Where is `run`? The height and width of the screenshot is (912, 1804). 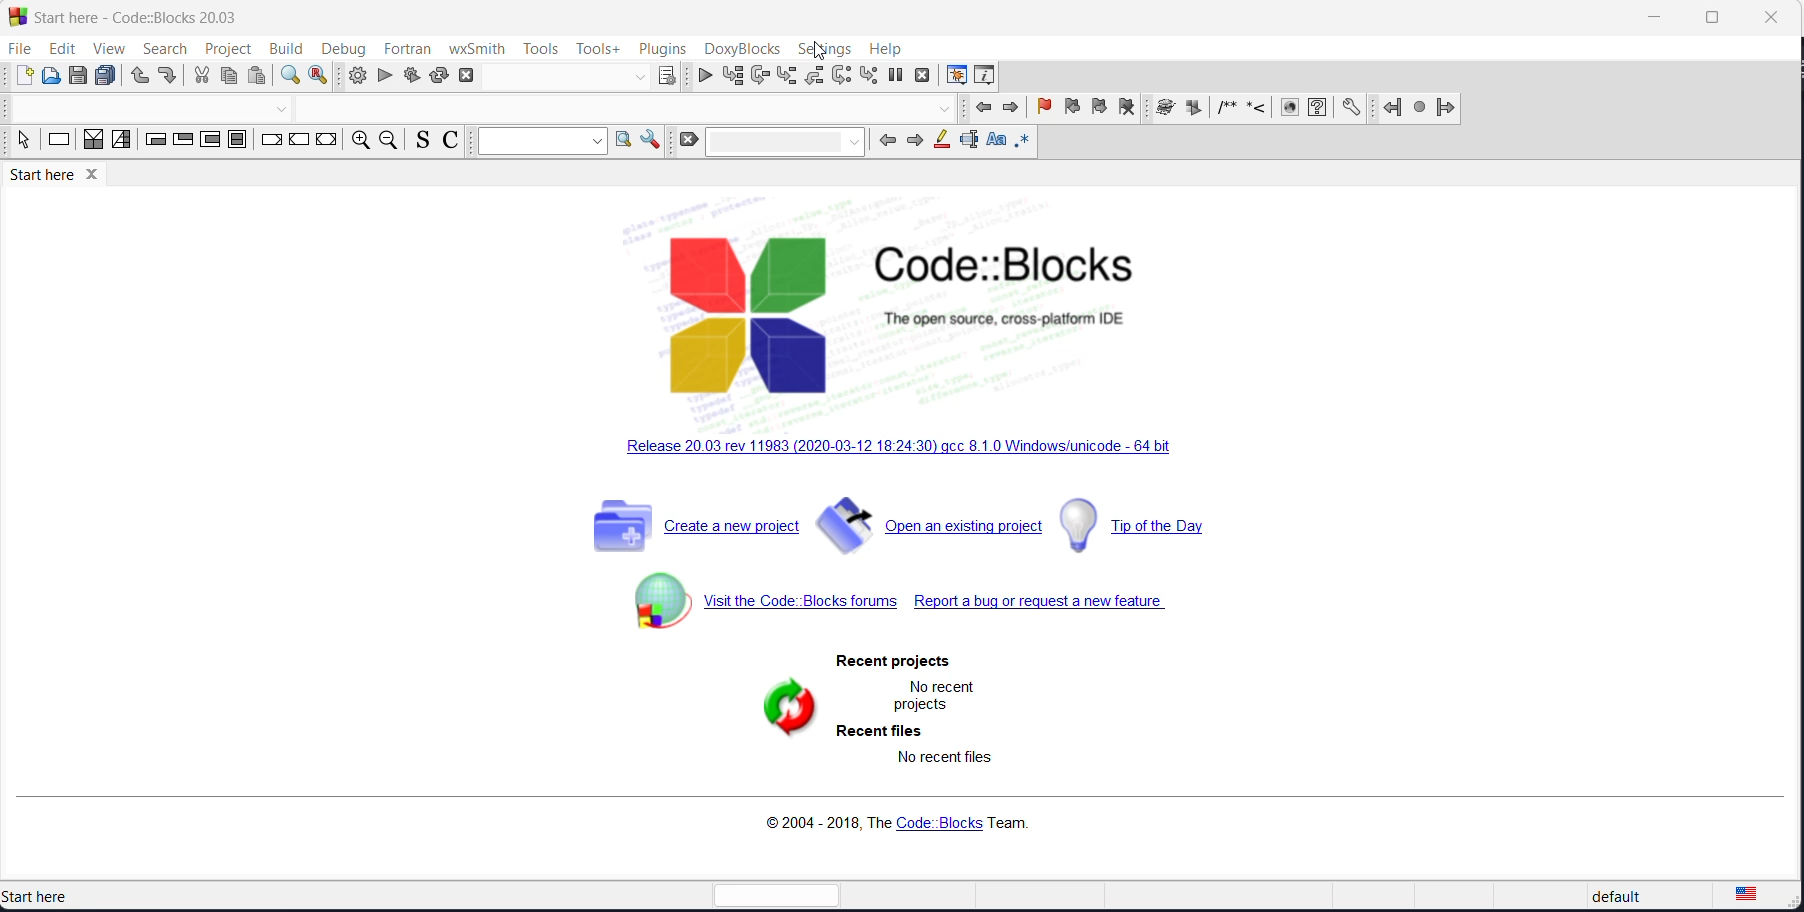
run is located at coordinates (384, 77).